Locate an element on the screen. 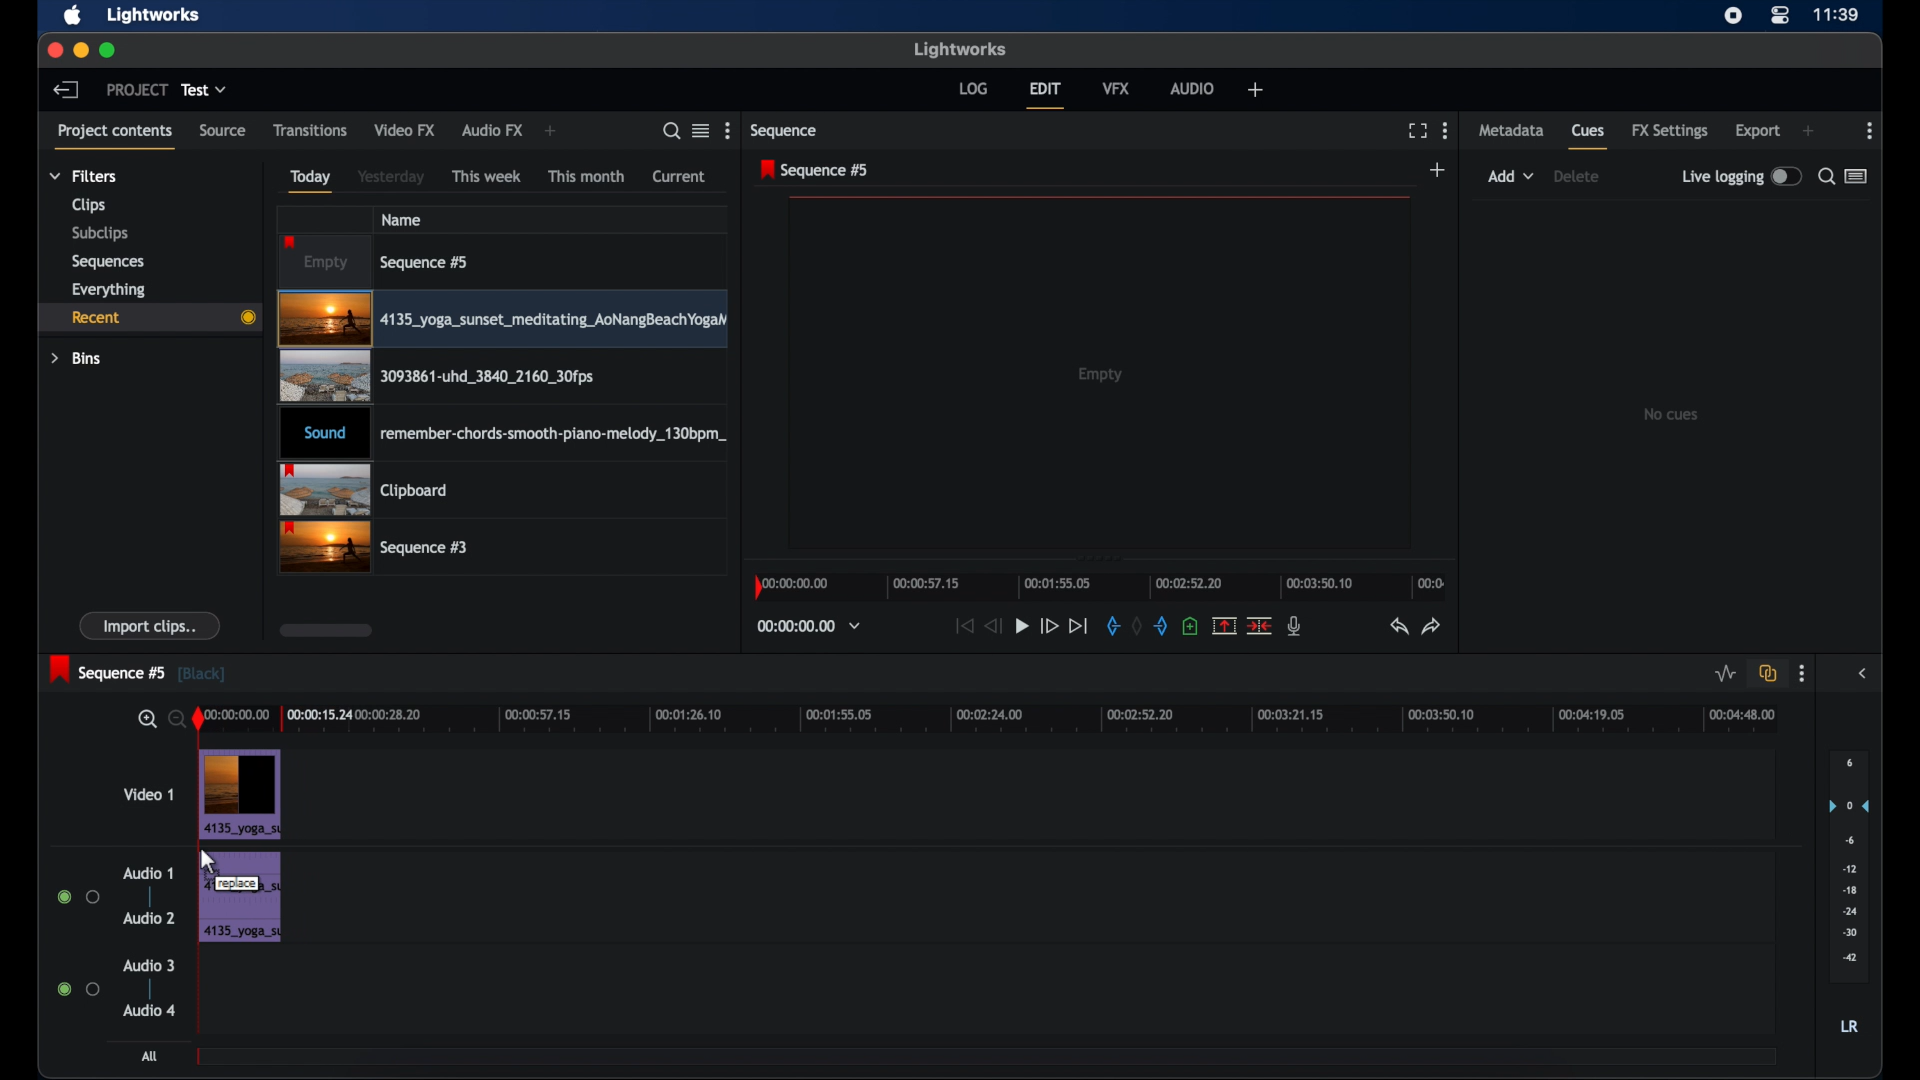 This screenshot has width=1920, height=1080. moreoptions is located at coordinates (1870, 131).